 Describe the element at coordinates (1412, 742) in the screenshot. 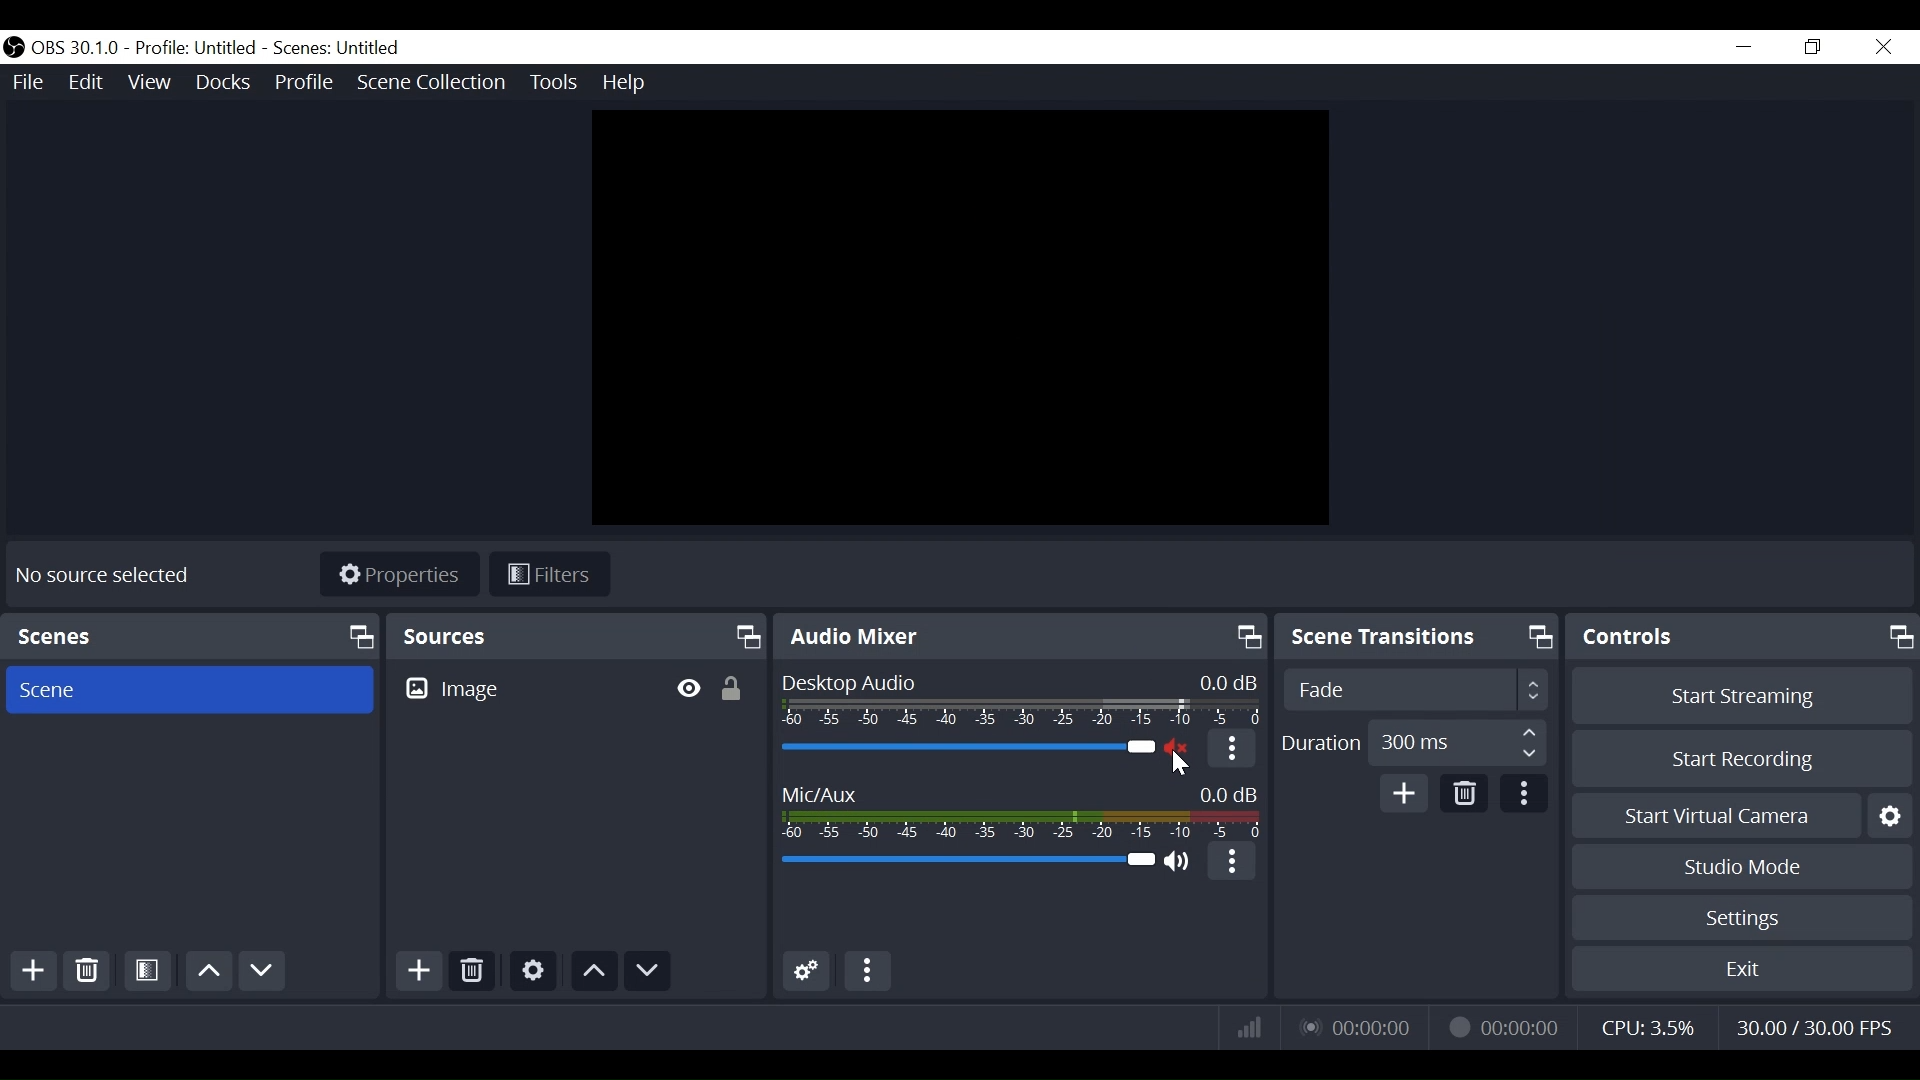

I see `Adjust Duration` at that location.